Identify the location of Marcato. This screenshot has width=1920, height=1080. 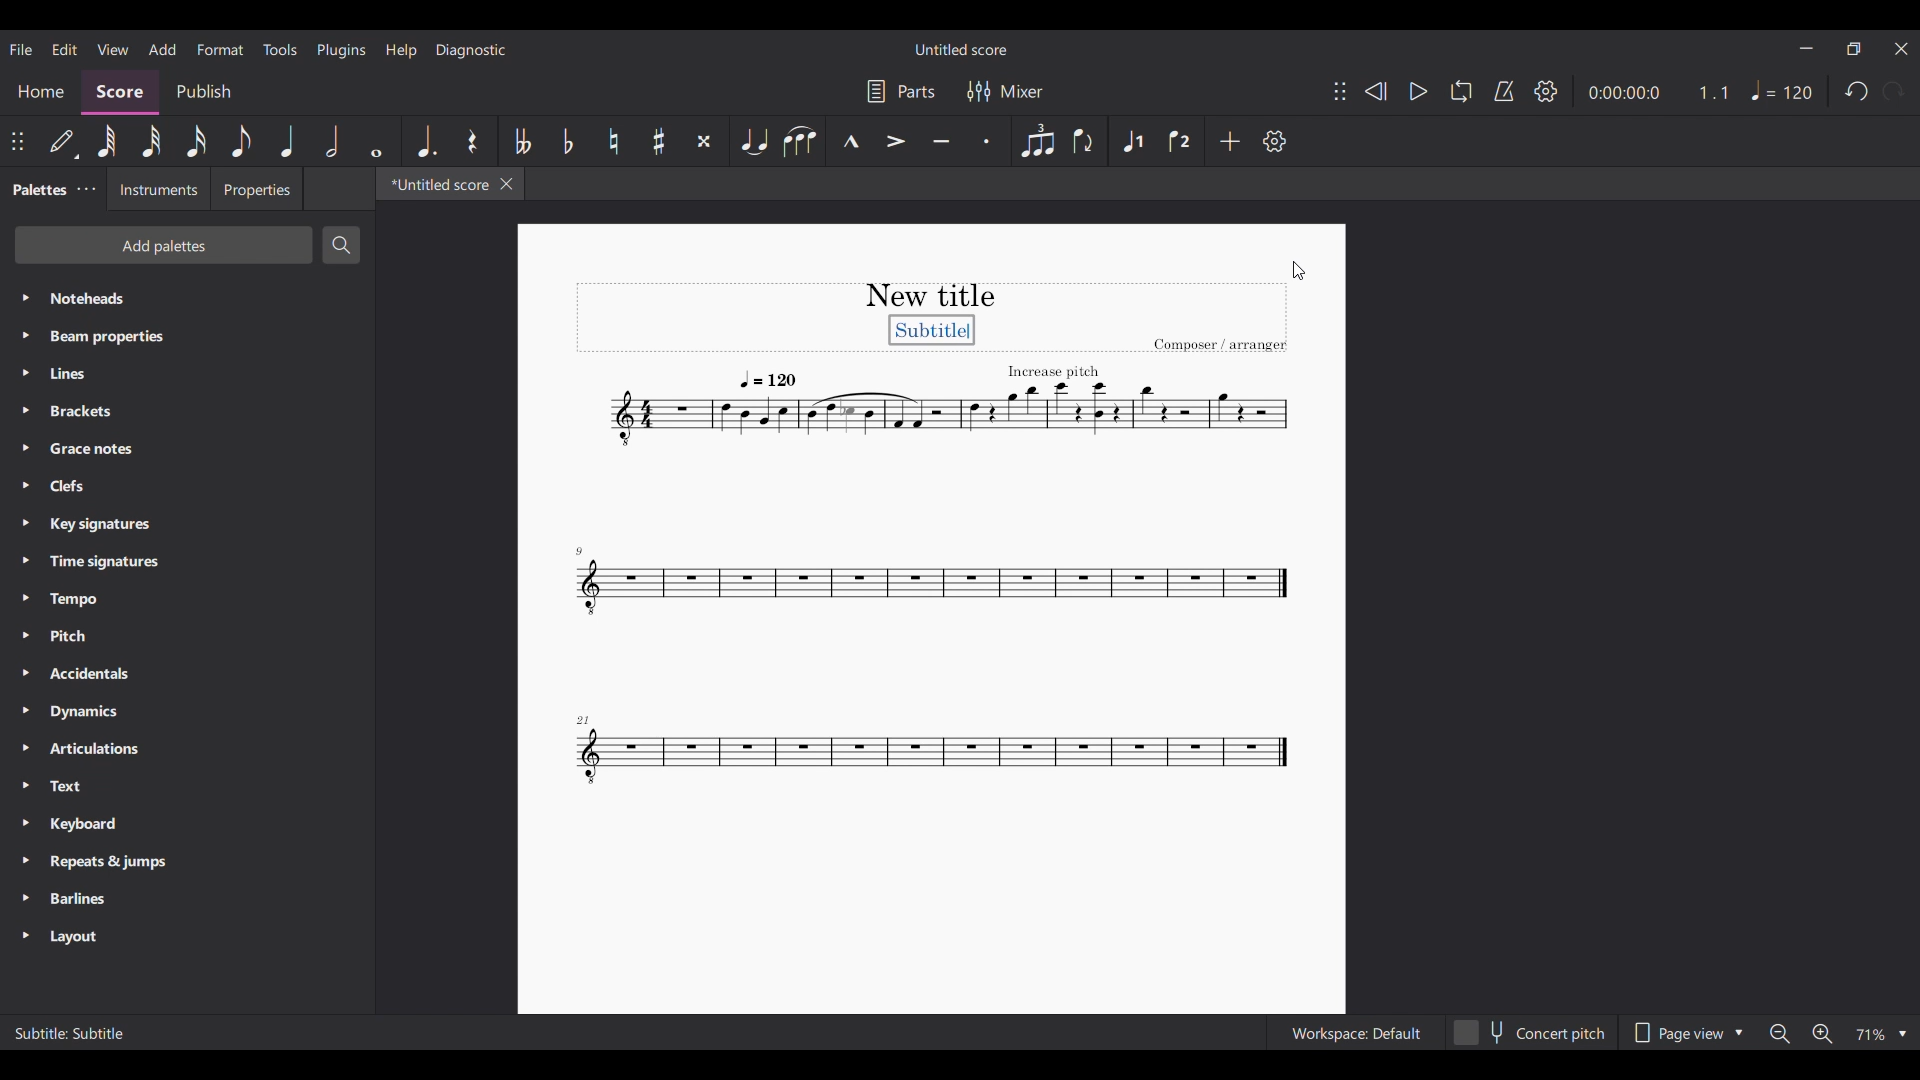
(851, 142).